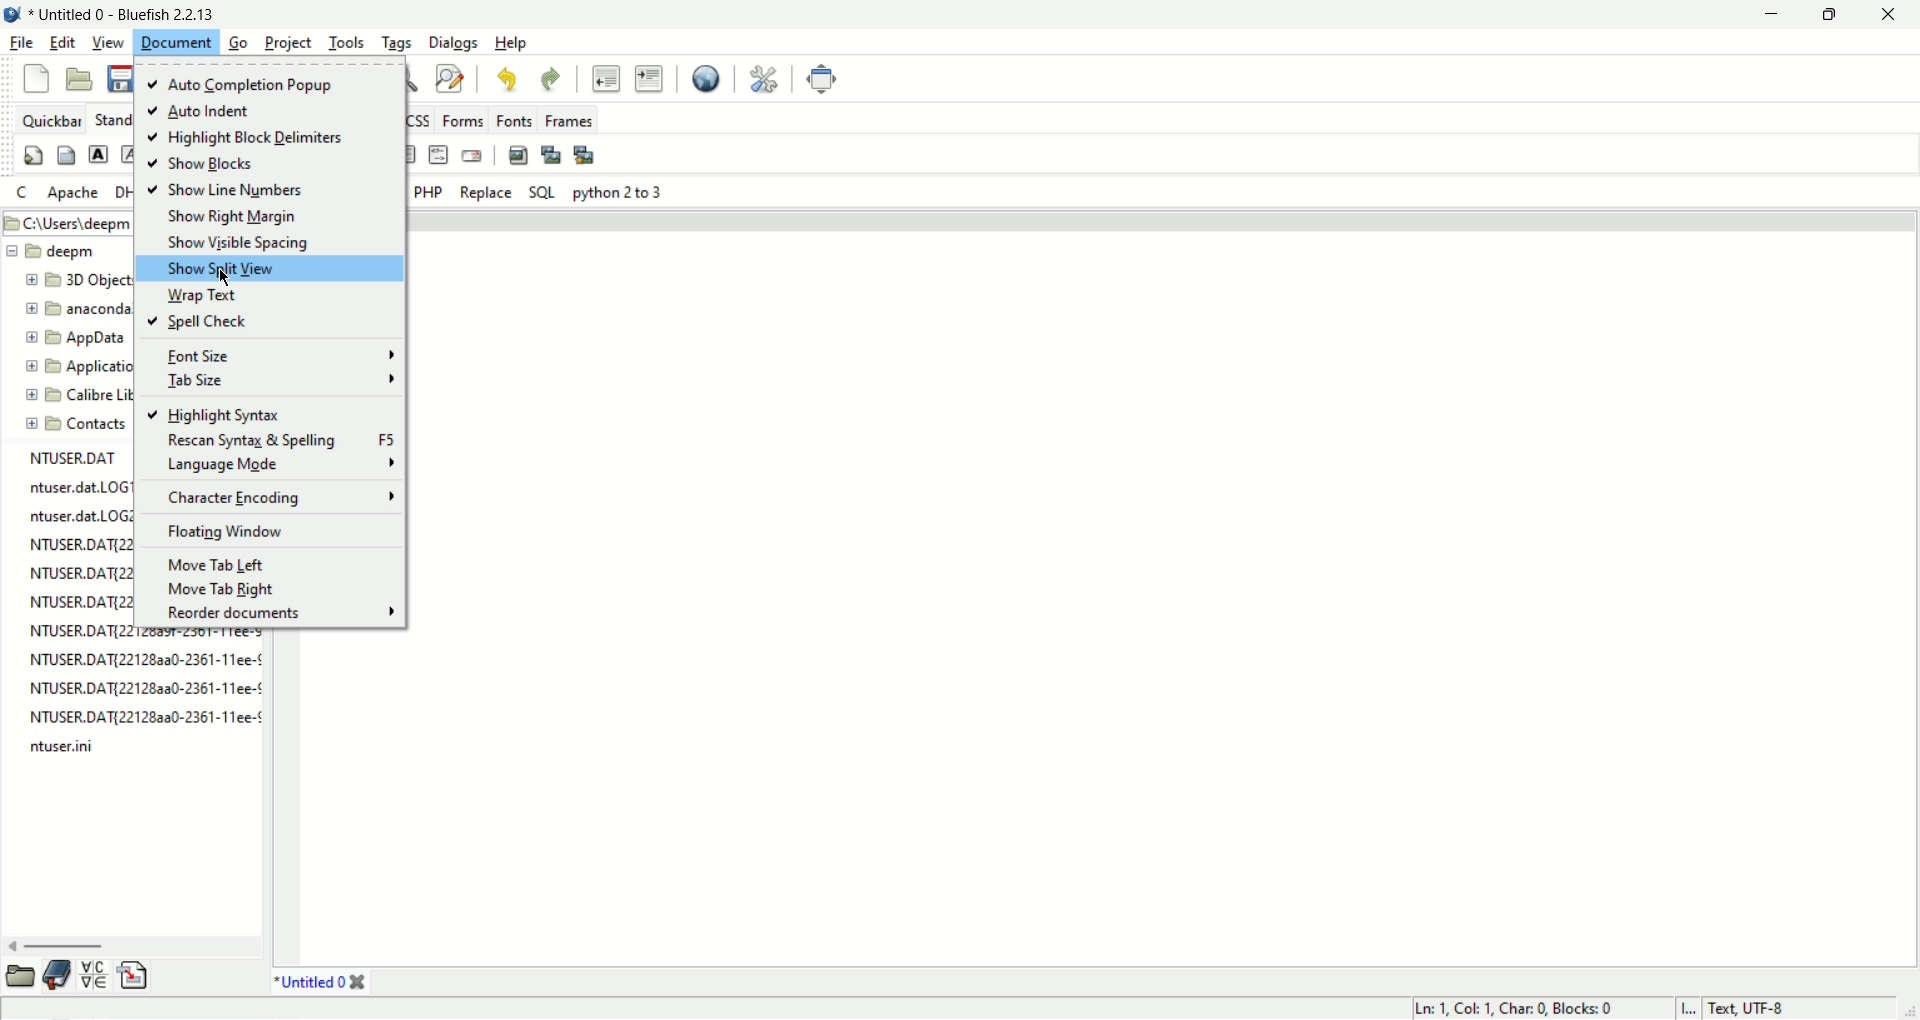 The height and width of the screenshot is (1020, 1920). Describe the element at coordinates (619, 192) in the screenshot. I see `Python 2 to 3` at that location.